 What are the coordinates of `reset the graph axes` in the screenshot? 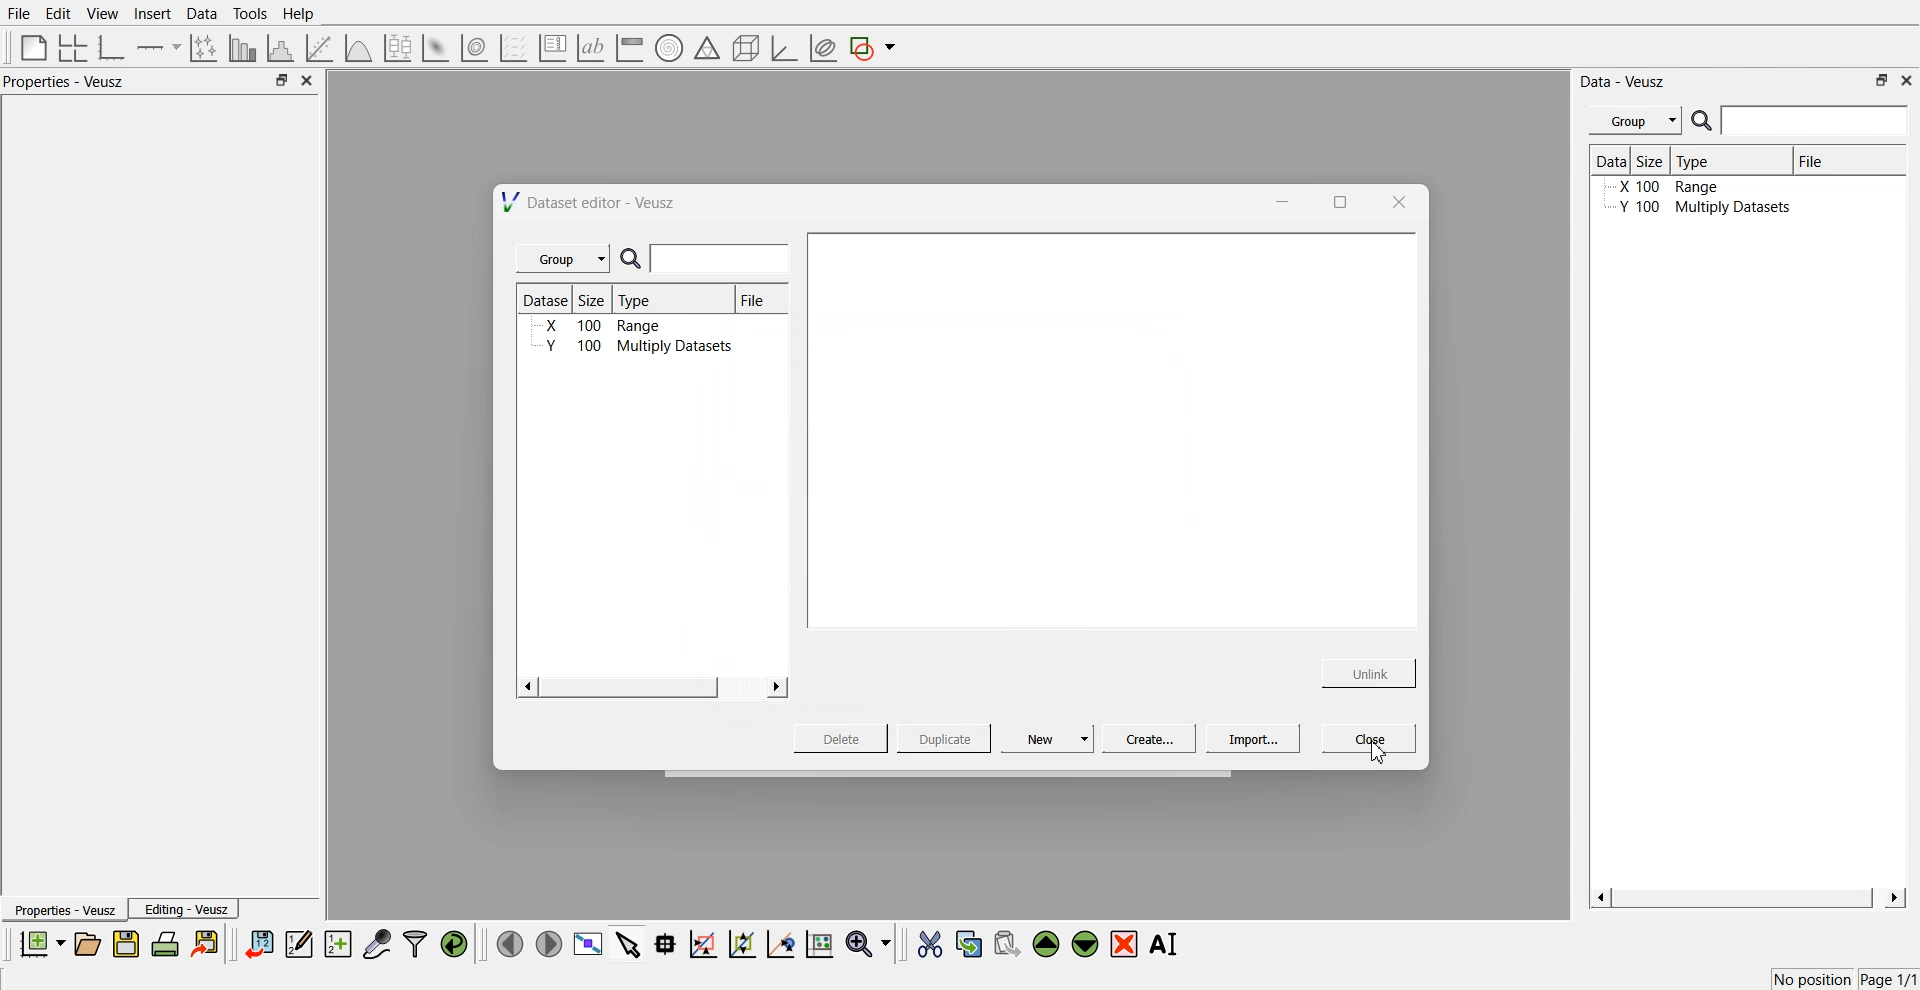 It's located at (819, 945).